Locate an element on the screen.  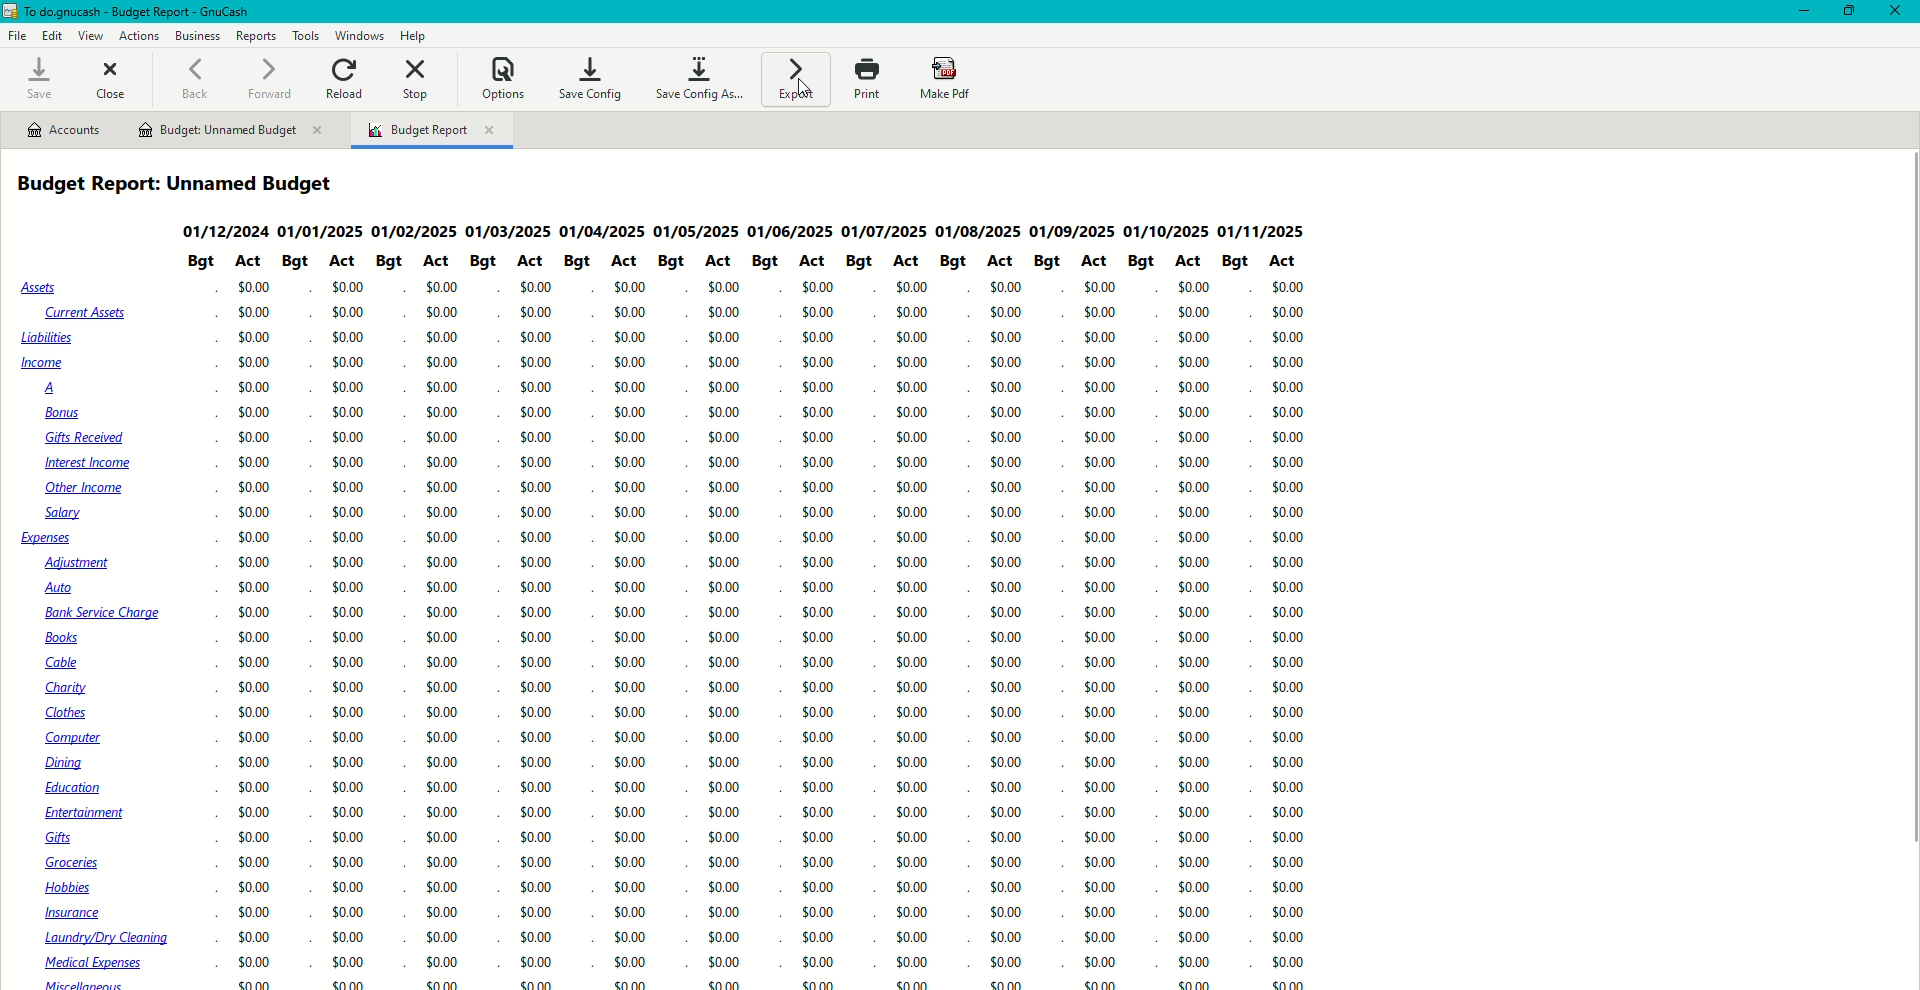
$0.00 is located at coordinates (632, 637).